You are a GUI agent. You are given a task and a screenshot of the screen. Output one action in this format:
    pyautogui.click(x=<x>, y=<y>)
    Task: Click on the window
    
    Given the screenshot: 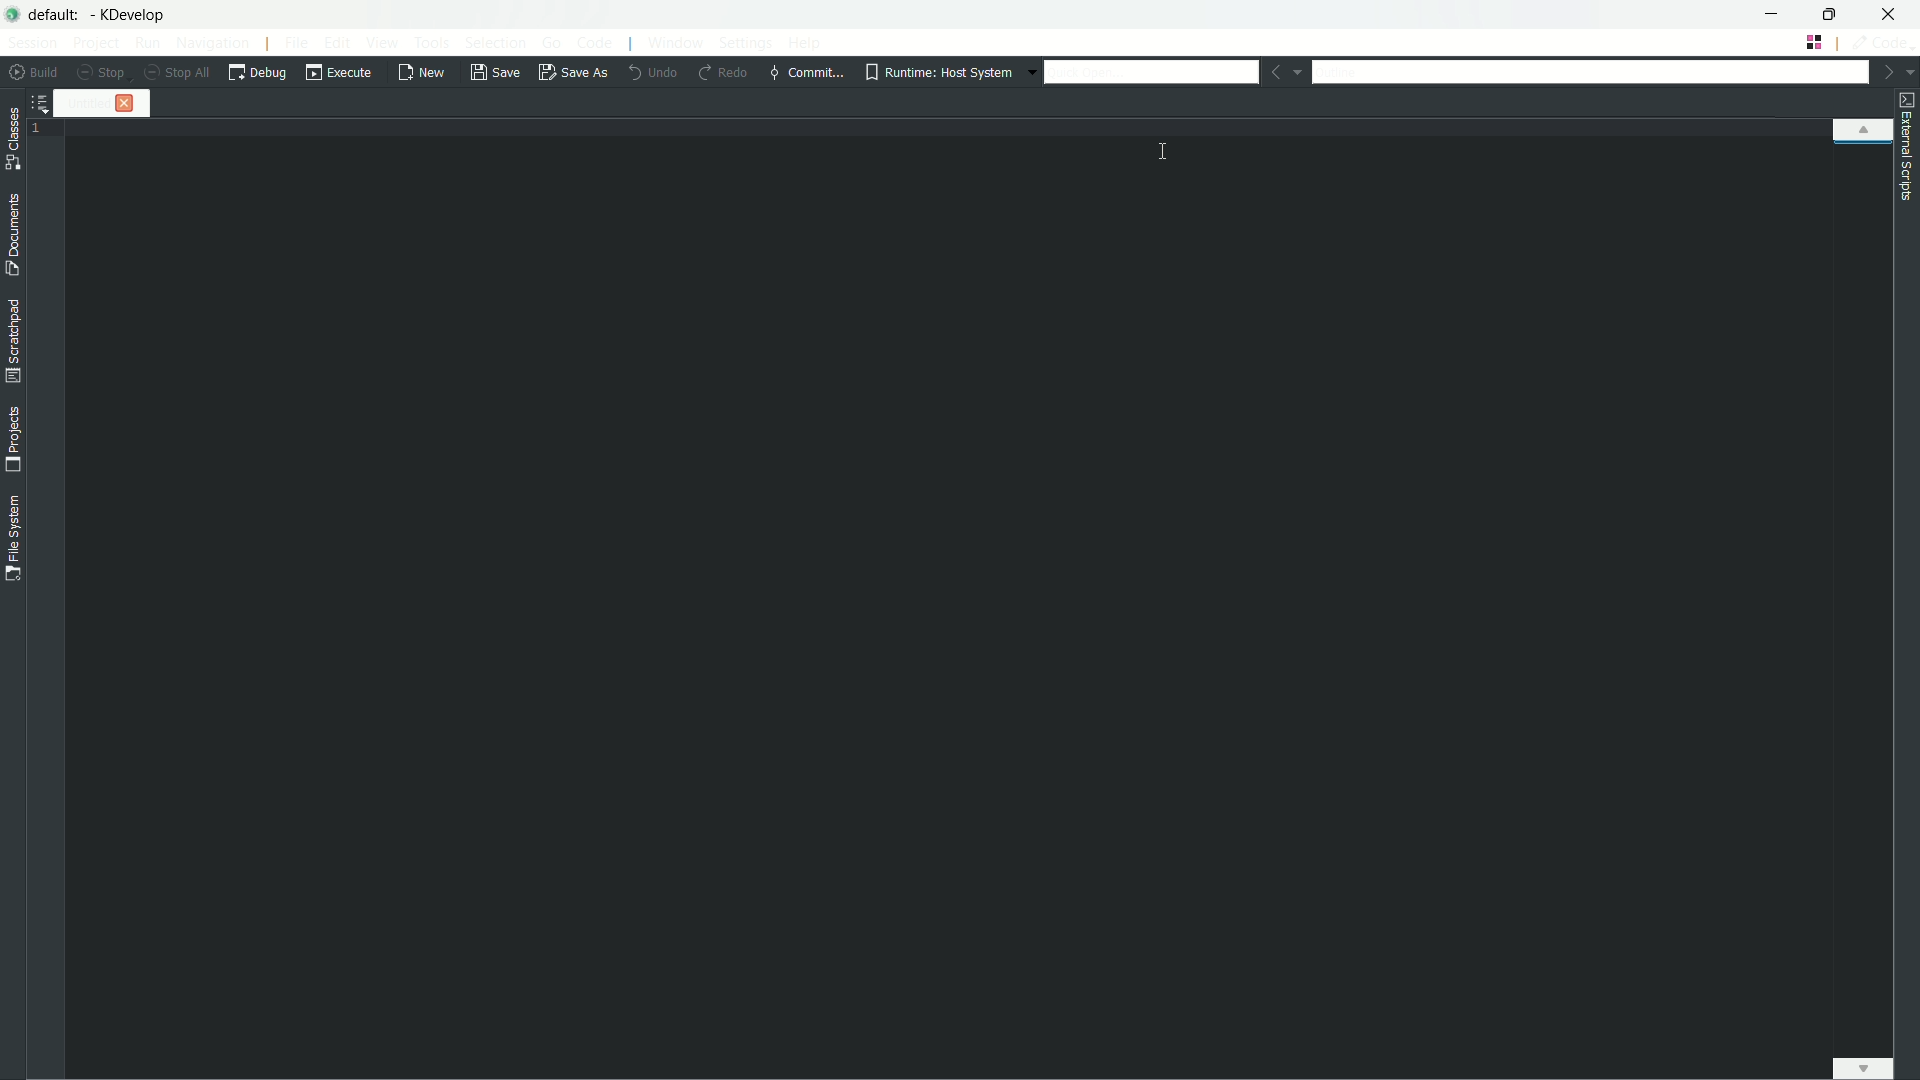 What is the action you would take?
    pyautogui.click(x=676, y=45)
    